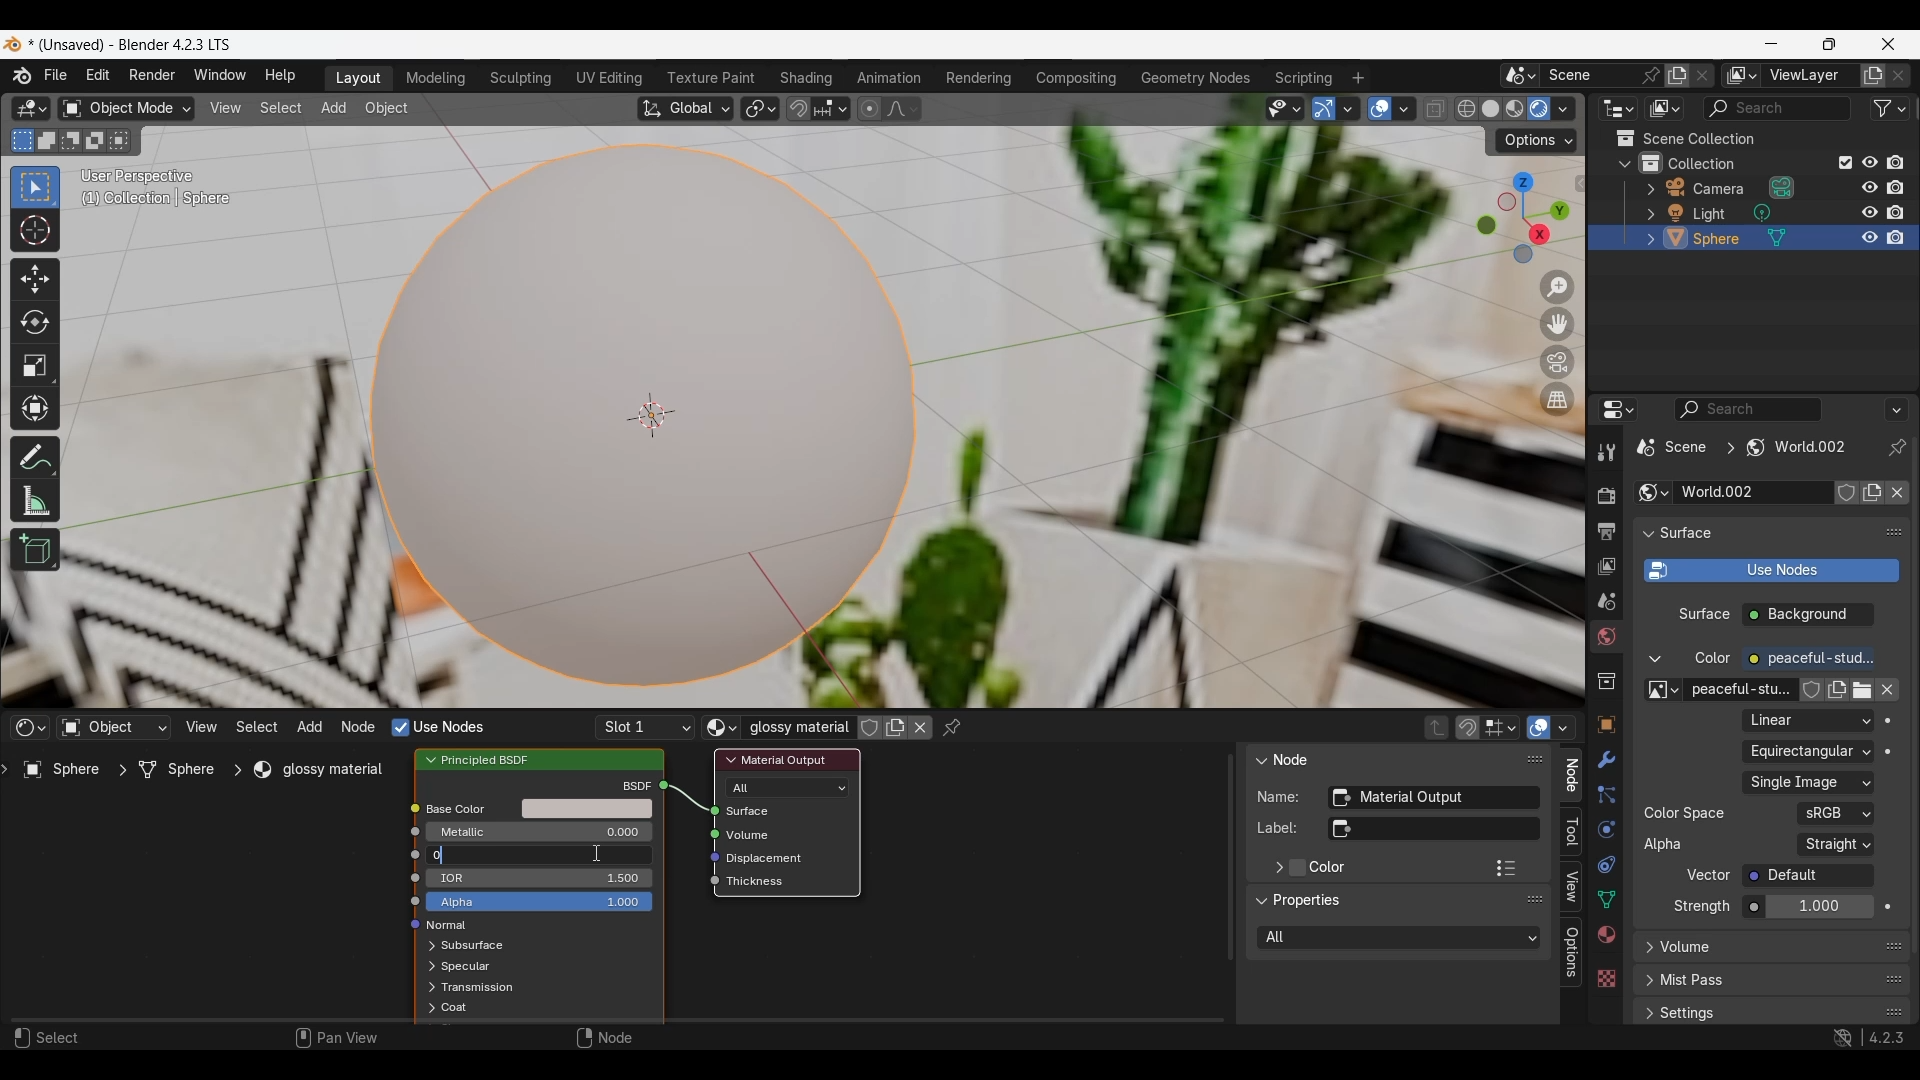 This screenshot has height=1080, width=1920. I want to click on Volume , so click(1688, 947).